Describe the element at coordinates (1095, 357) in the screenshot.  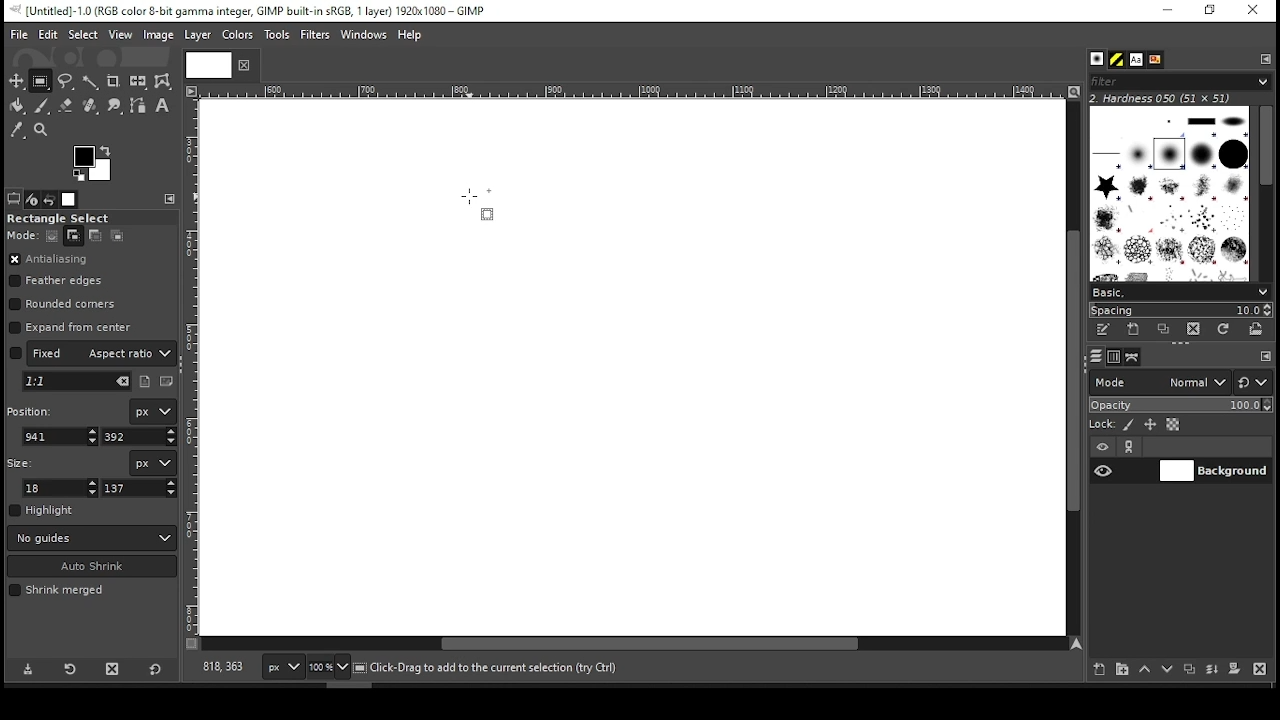
I see `layers` at that location.